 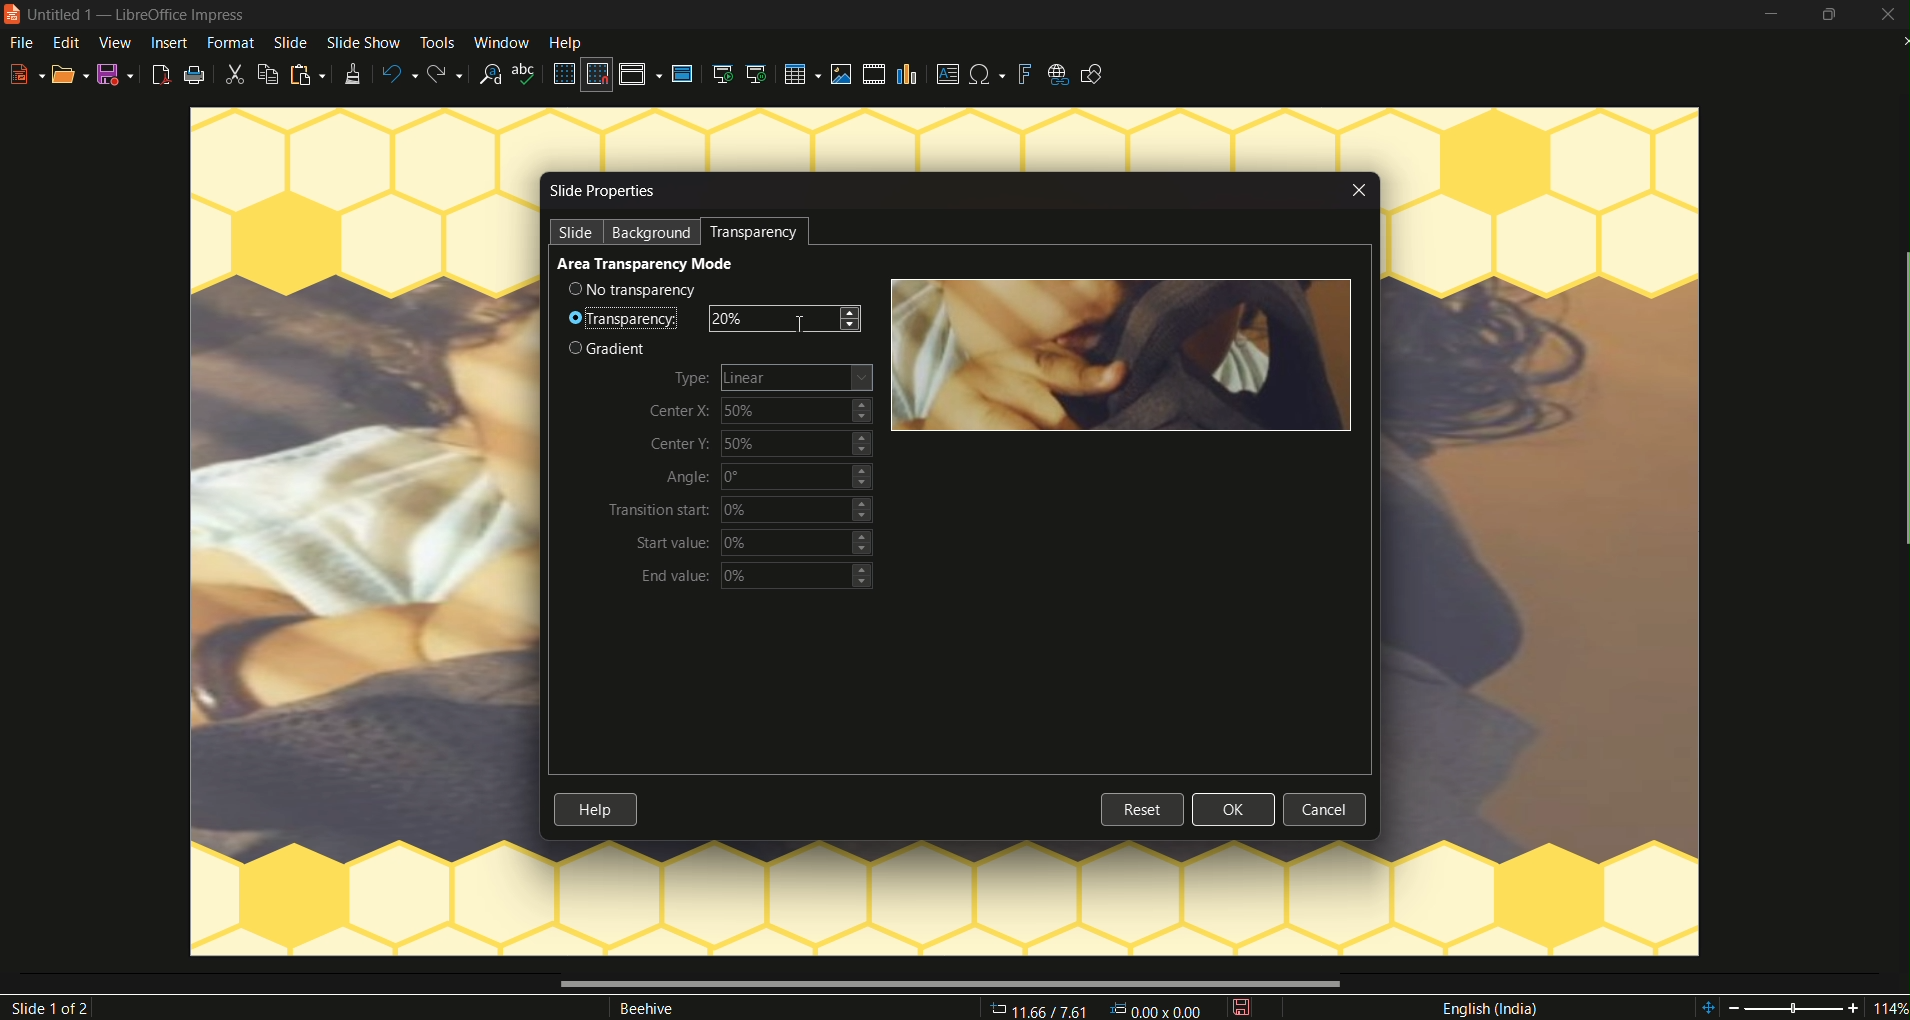 I want to click on 50%, so click(x=794, y=443).